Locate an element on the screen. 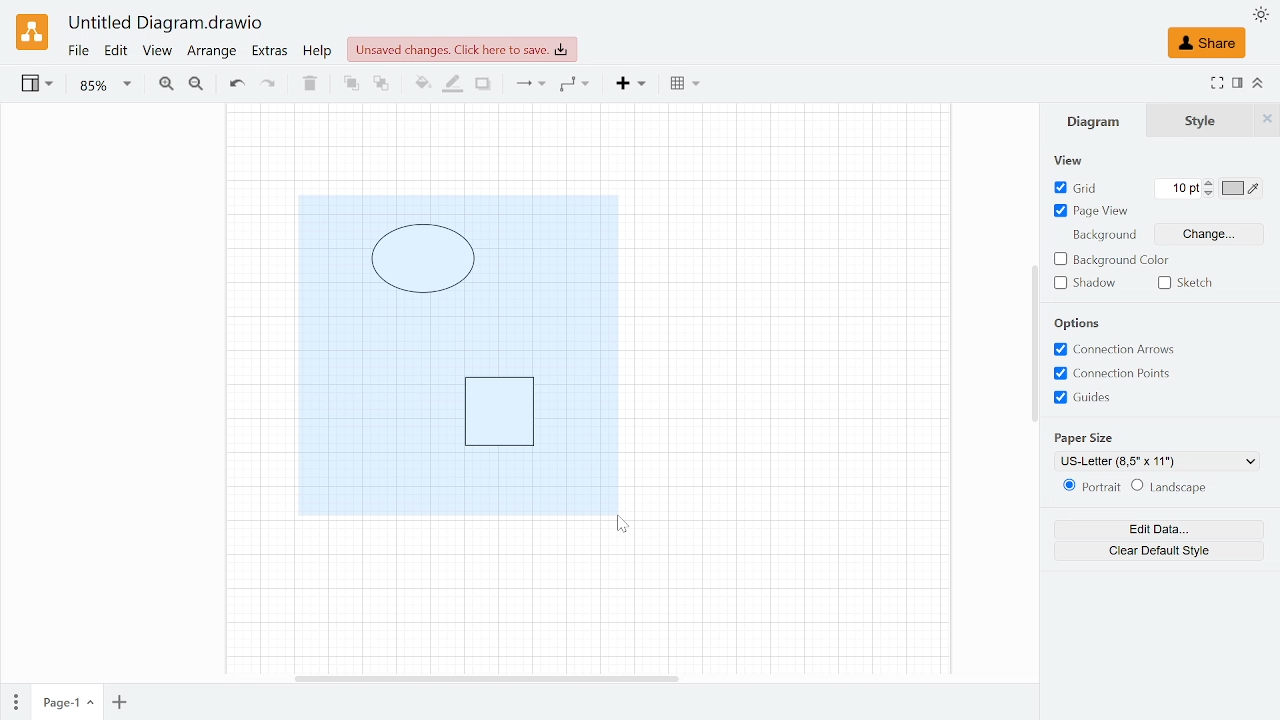  Connection is located at coordinates (529, 85).